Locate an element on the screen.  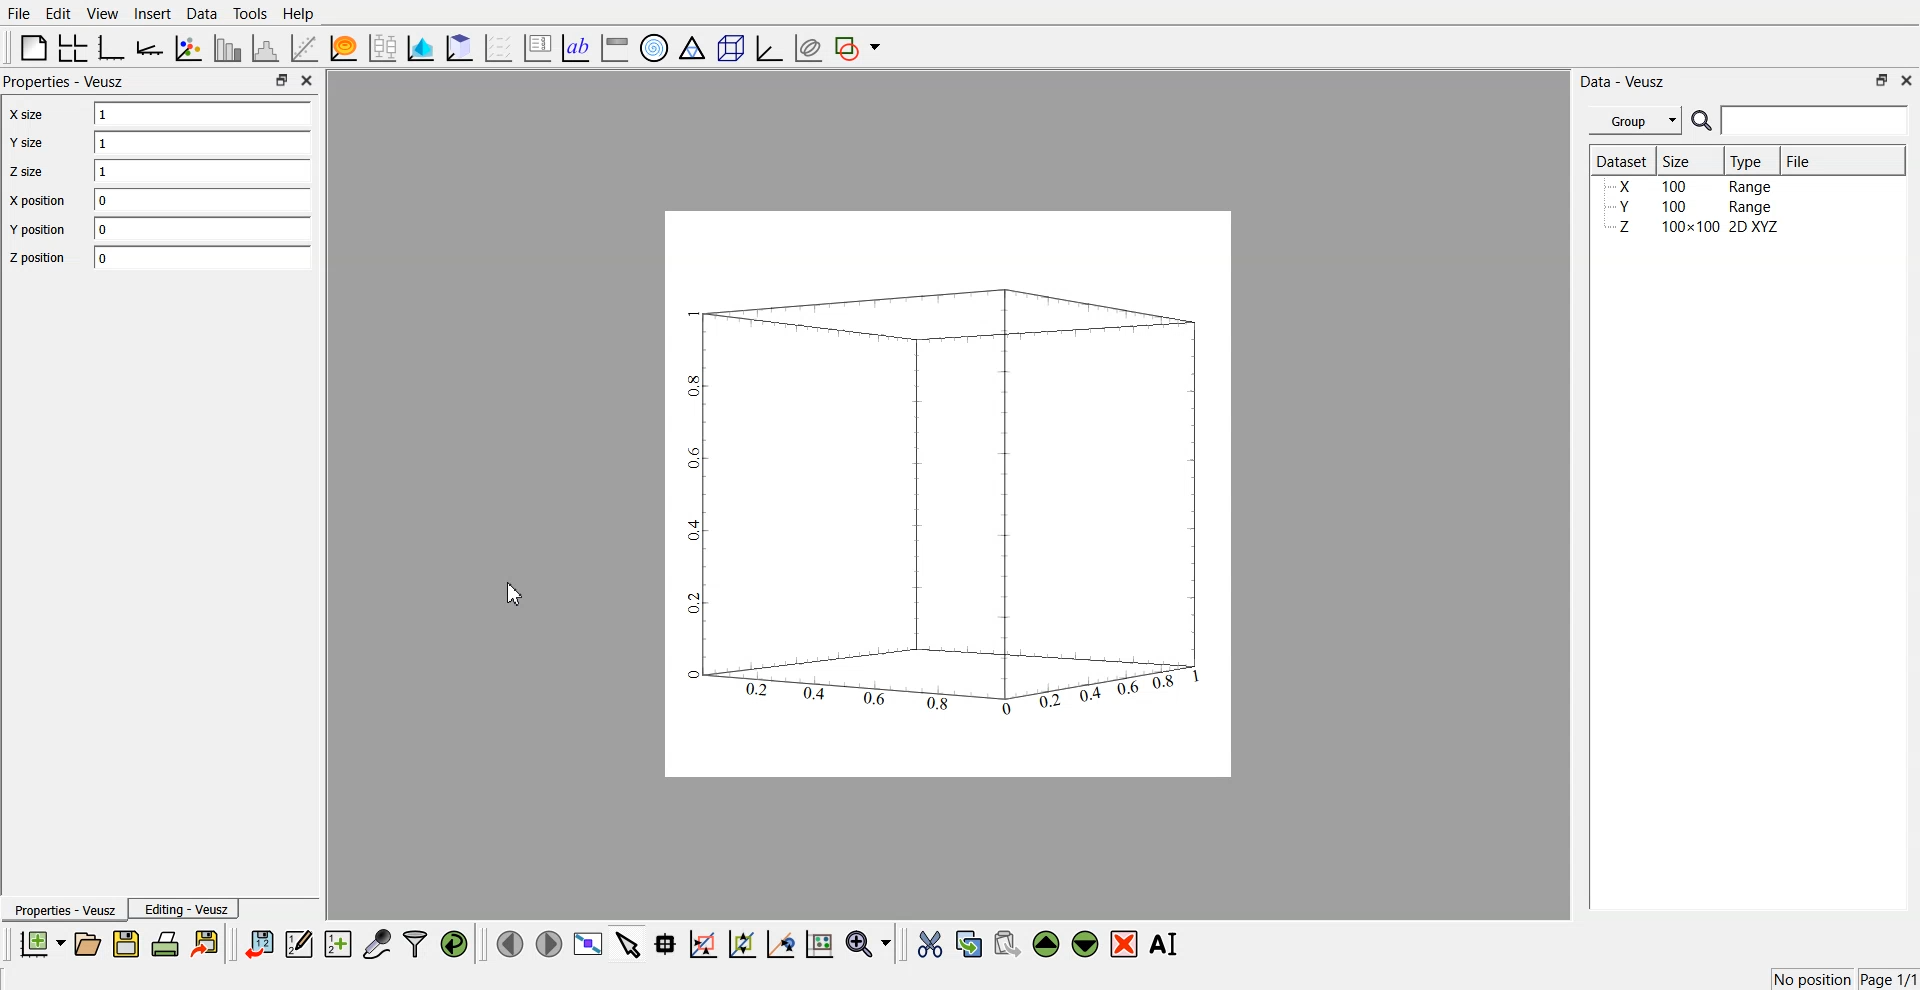
Data - Veusz is located at coordinates (1622, 82).